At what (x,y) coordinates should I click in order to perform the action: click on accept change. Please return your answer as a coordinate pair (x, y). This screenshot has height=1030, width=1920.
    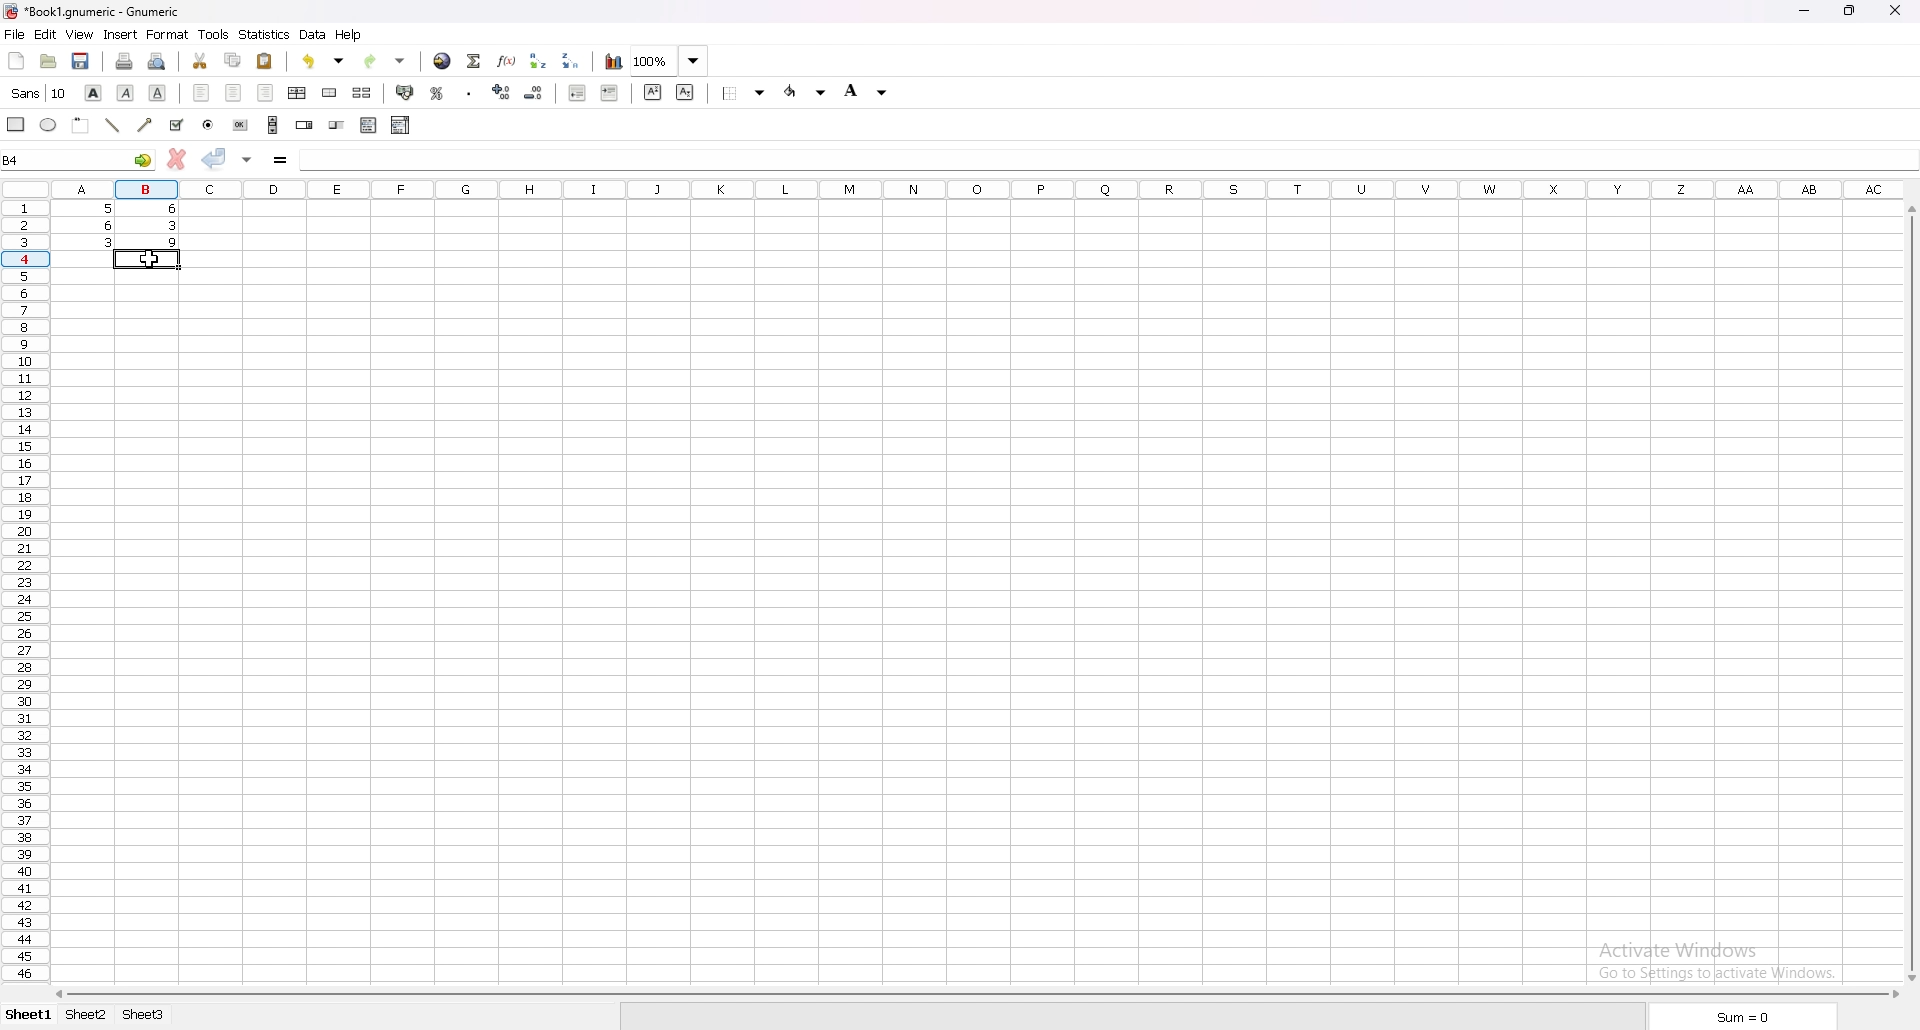
    Looking at the image, I should click on (215, 158).